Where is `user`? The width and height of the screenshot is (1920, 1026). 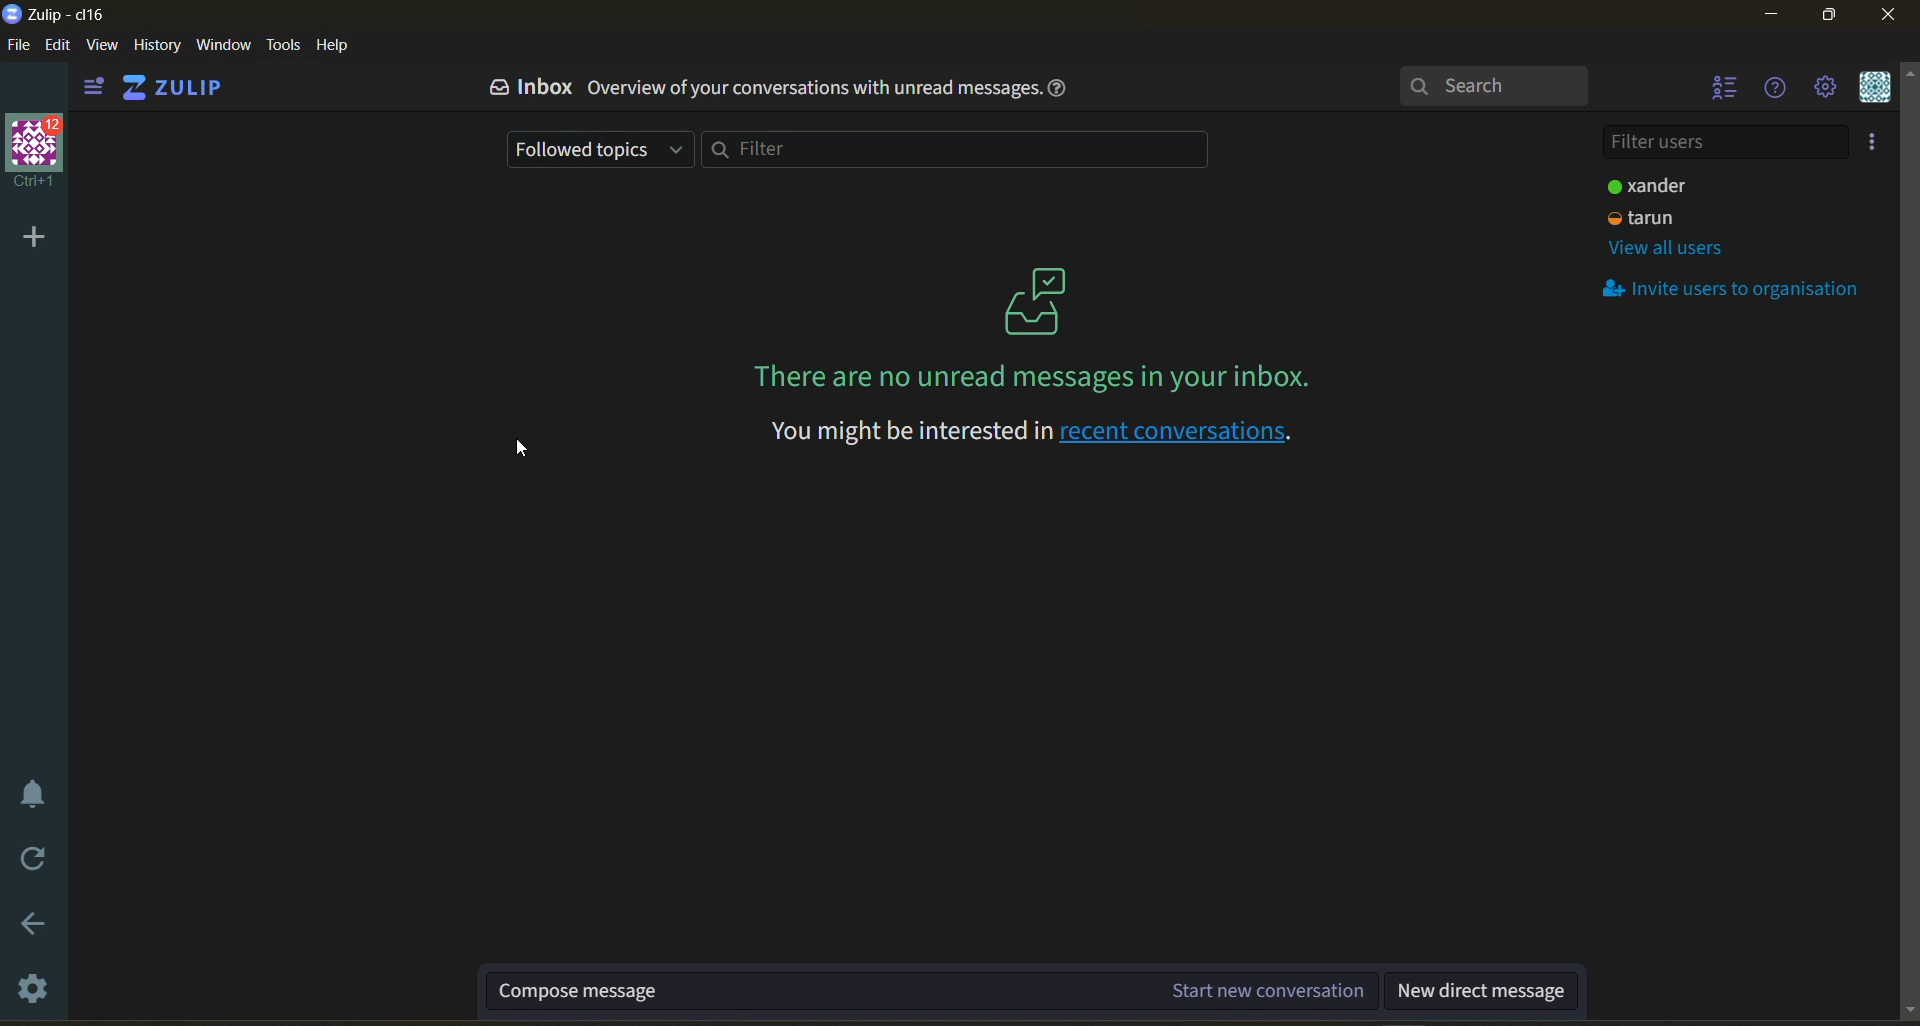 user is located at coordinates (1661, 189).